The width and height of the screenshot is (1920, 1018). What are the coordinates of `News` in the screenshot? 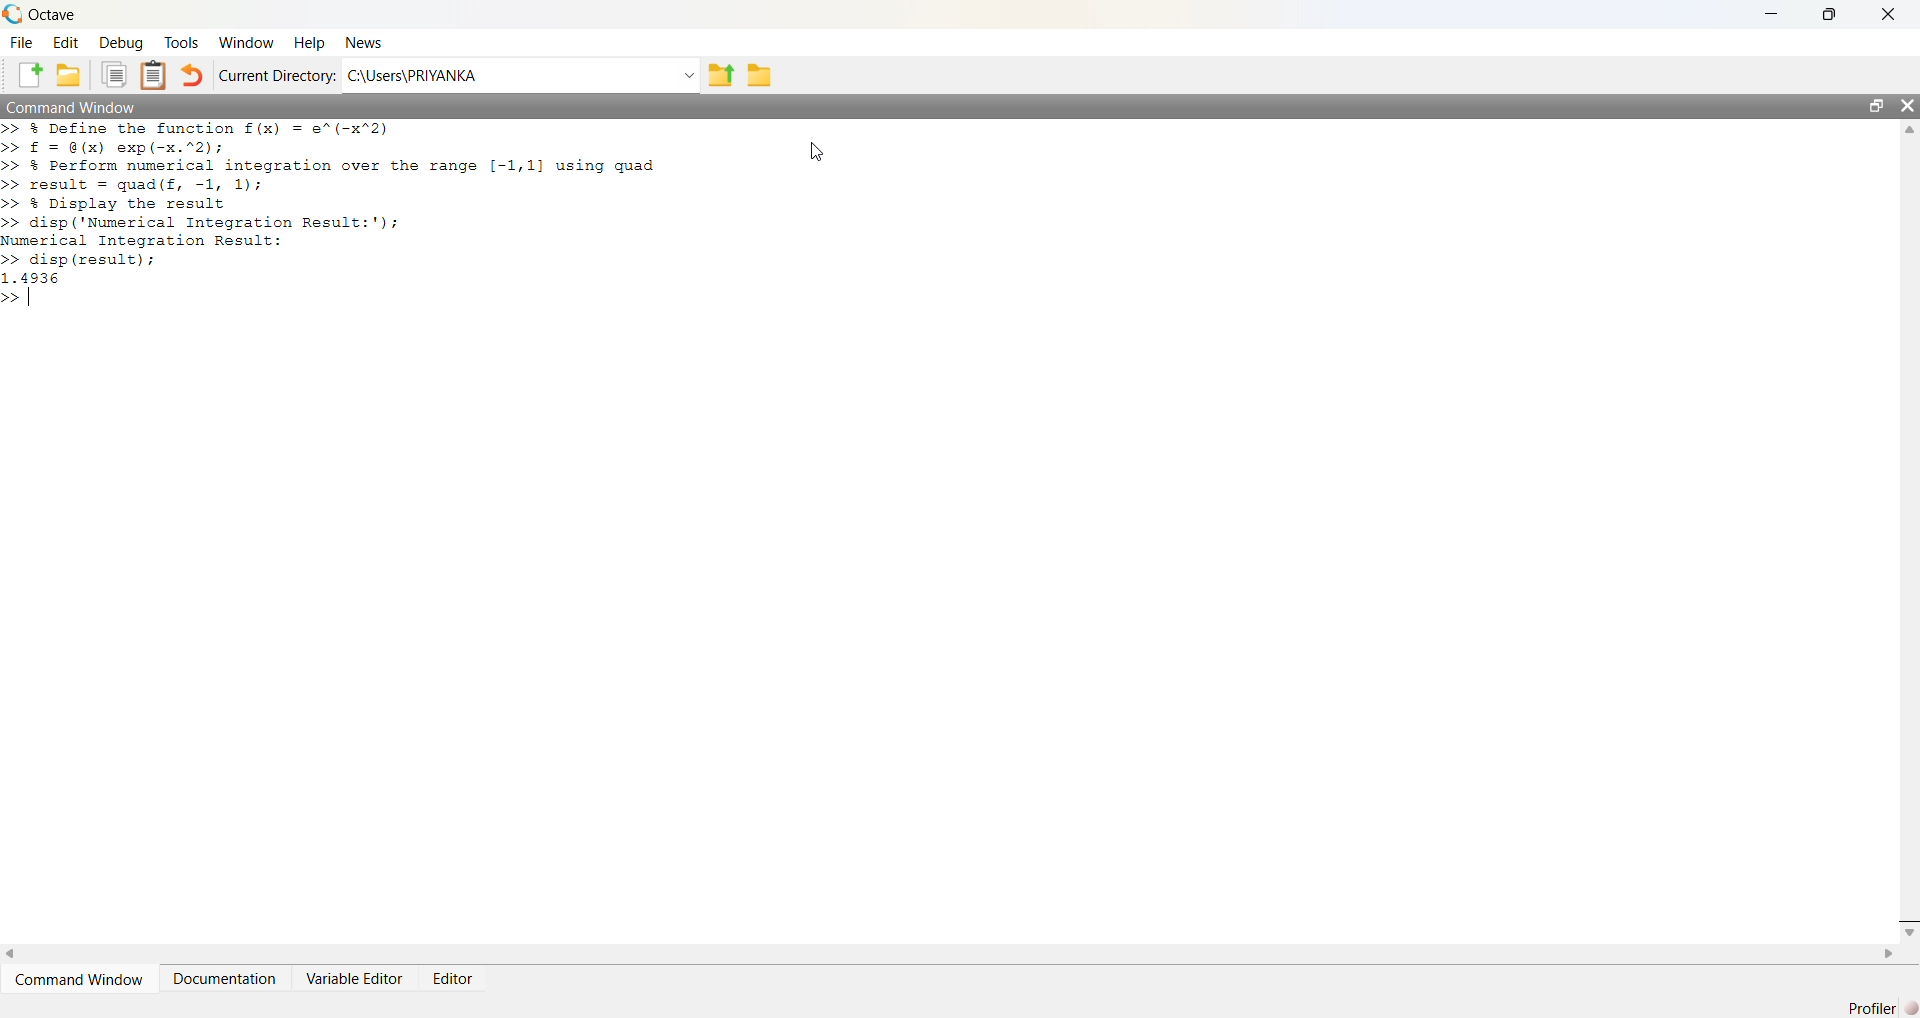 It's located at (365, 42).